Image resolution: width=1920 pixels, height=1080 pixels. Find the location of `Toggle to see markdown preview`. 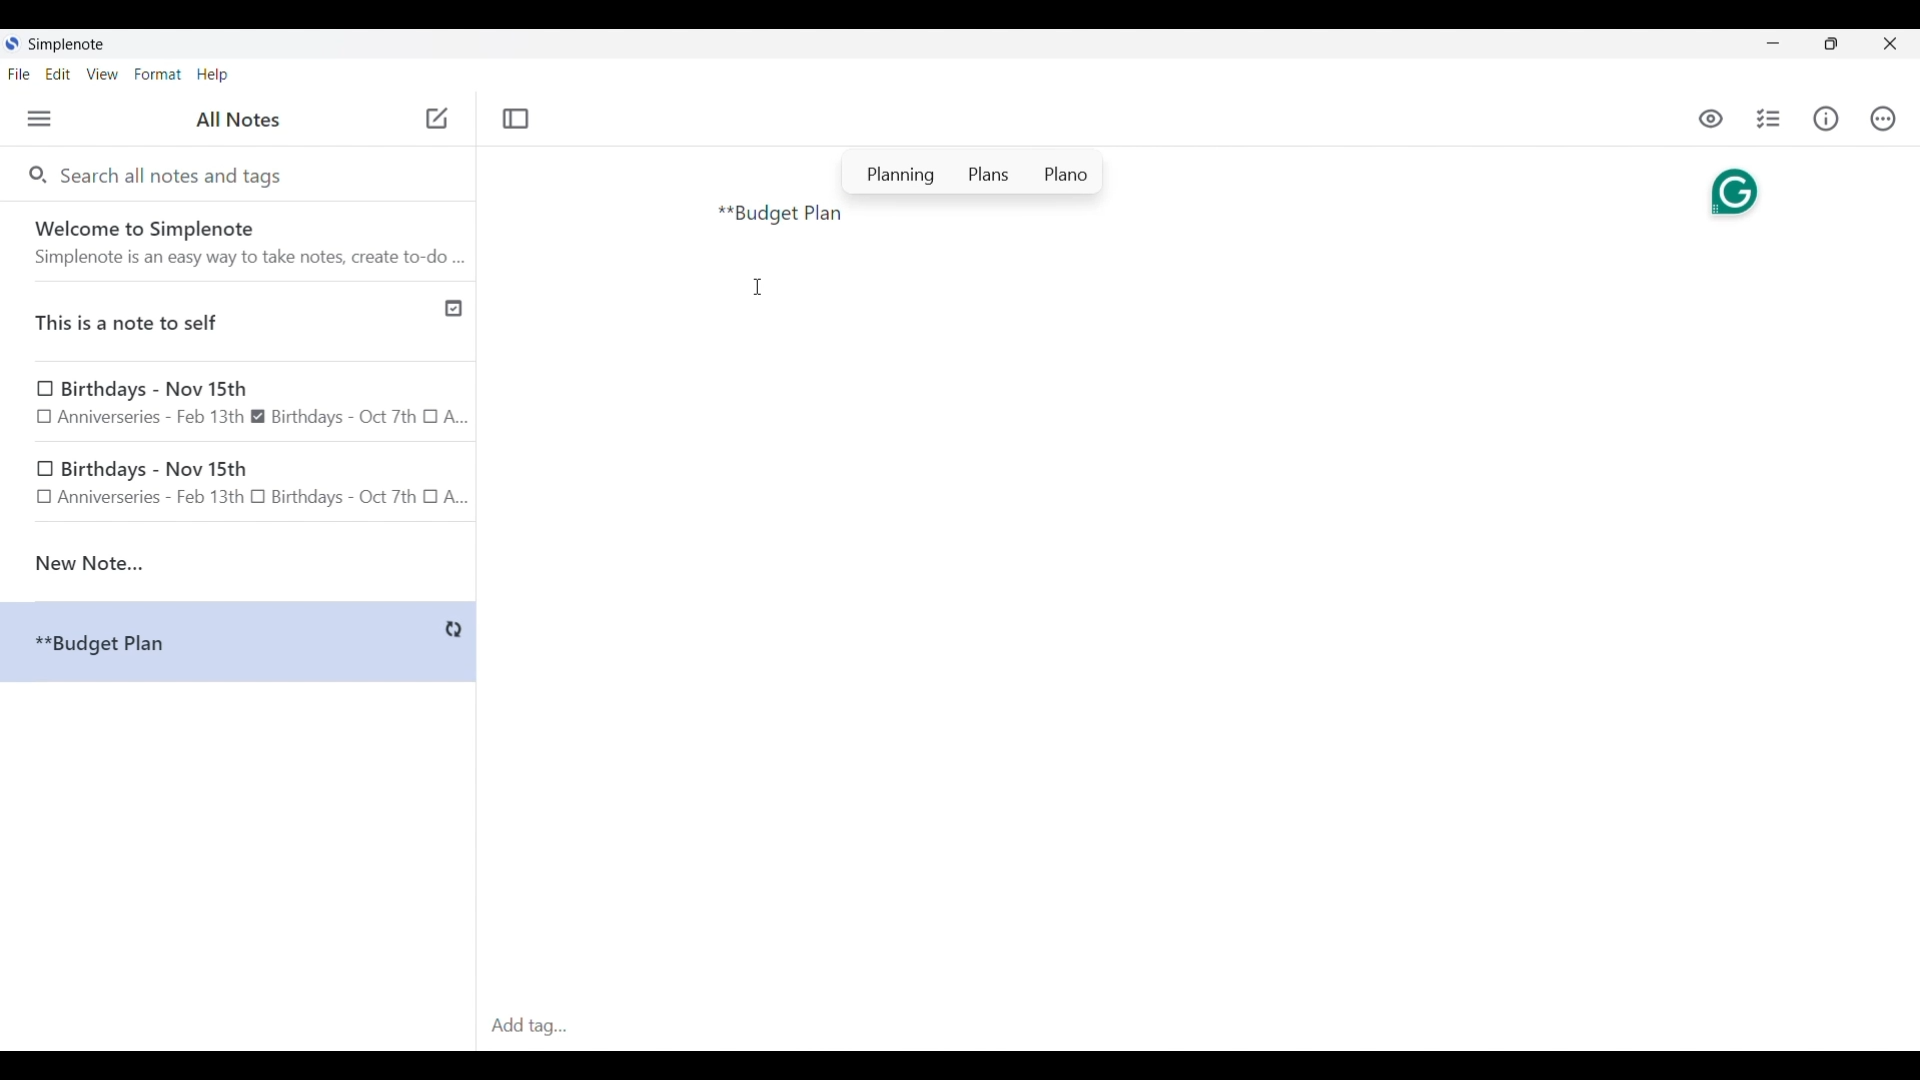

Toggle to see markdown preview is located at coordinates (1711, 119).